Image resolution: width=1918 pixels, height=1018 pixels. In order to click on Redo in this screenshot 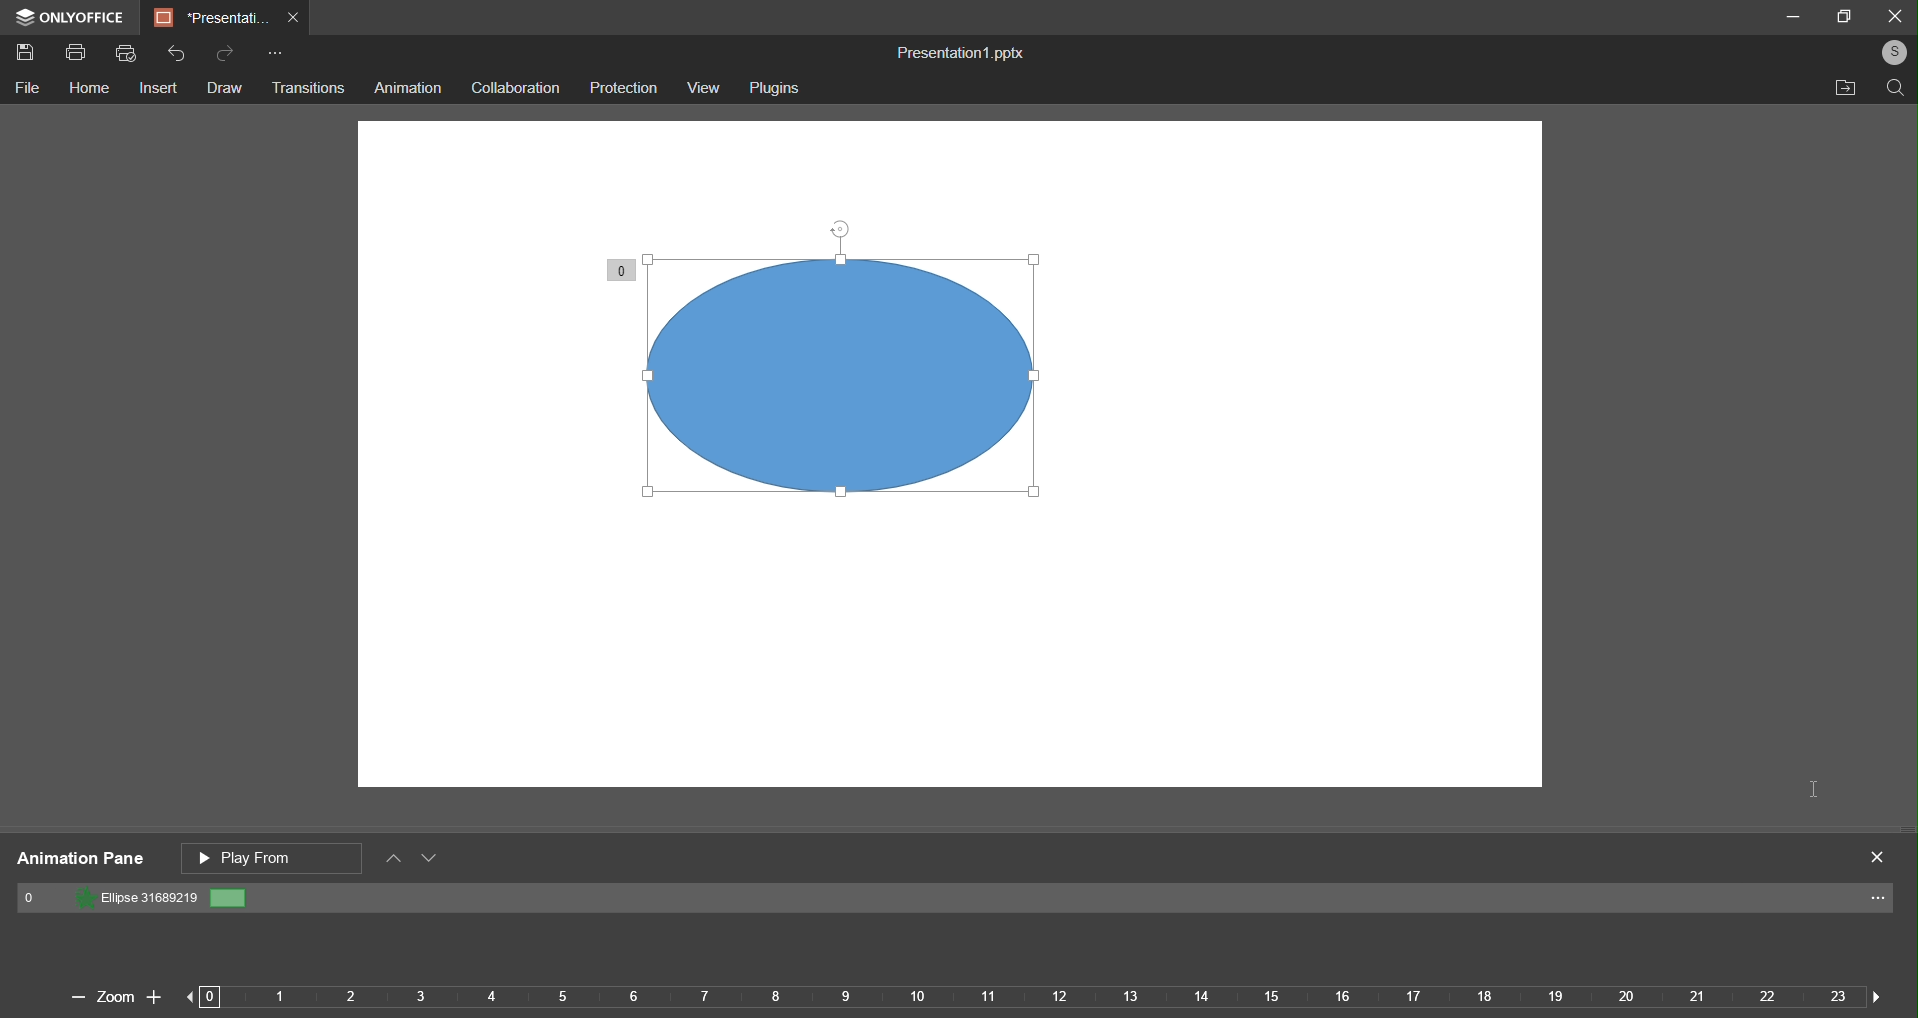, I will do `click(226, 53)`.